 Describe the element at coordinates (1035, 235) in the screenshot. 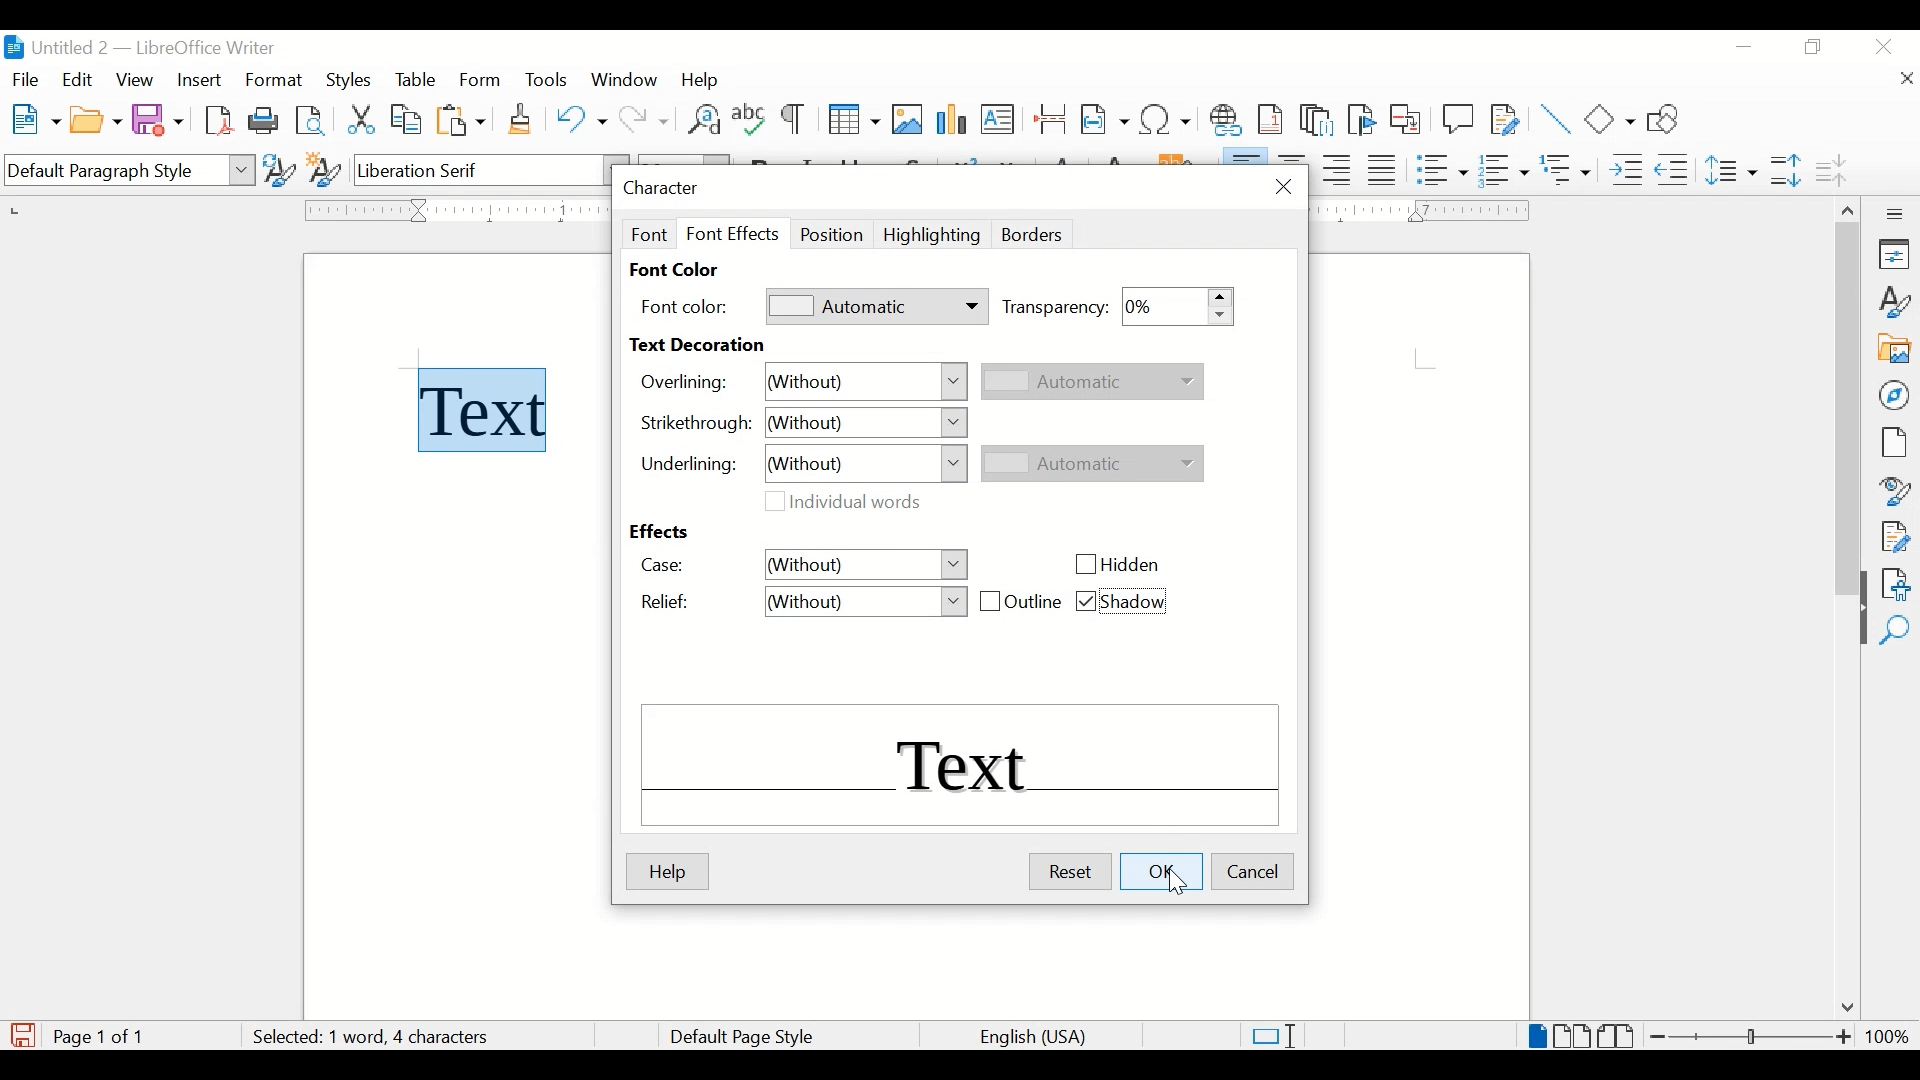

I see `borders` at that location.